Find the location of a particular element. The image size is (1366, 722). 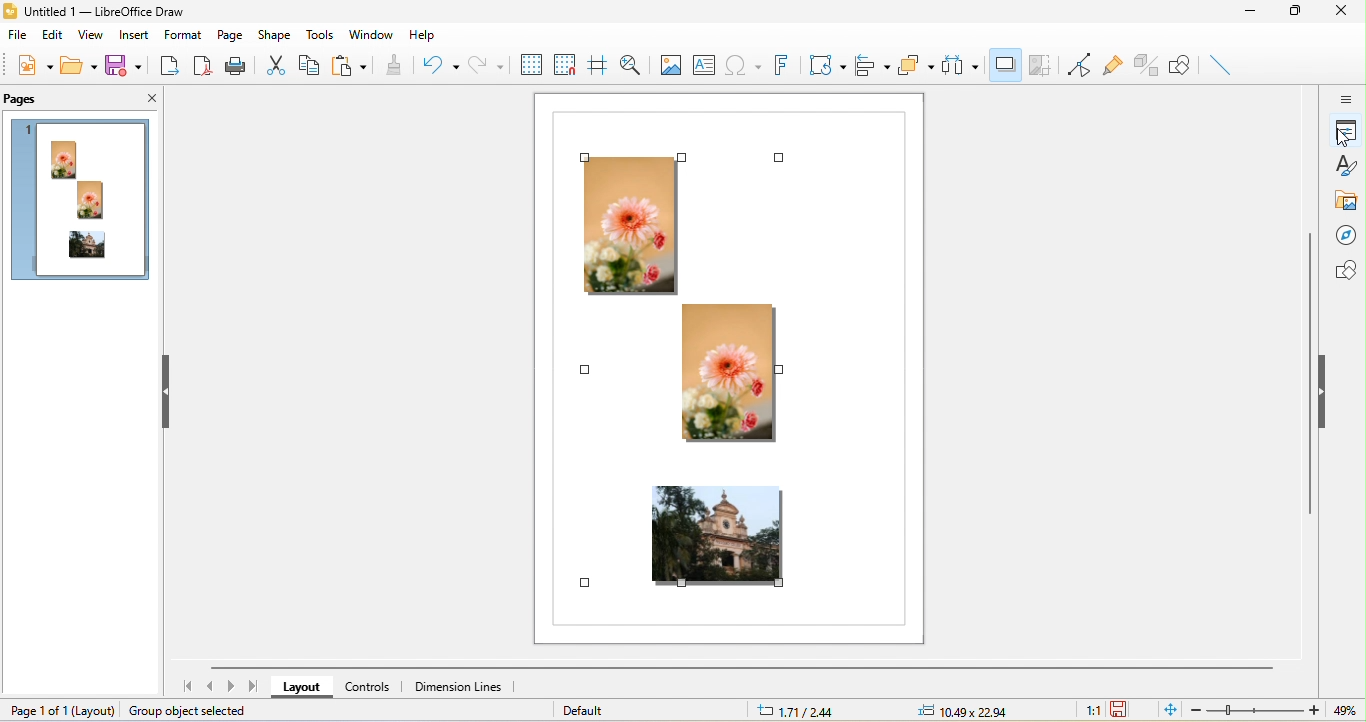

styles is located at coordinates (1347, 167).